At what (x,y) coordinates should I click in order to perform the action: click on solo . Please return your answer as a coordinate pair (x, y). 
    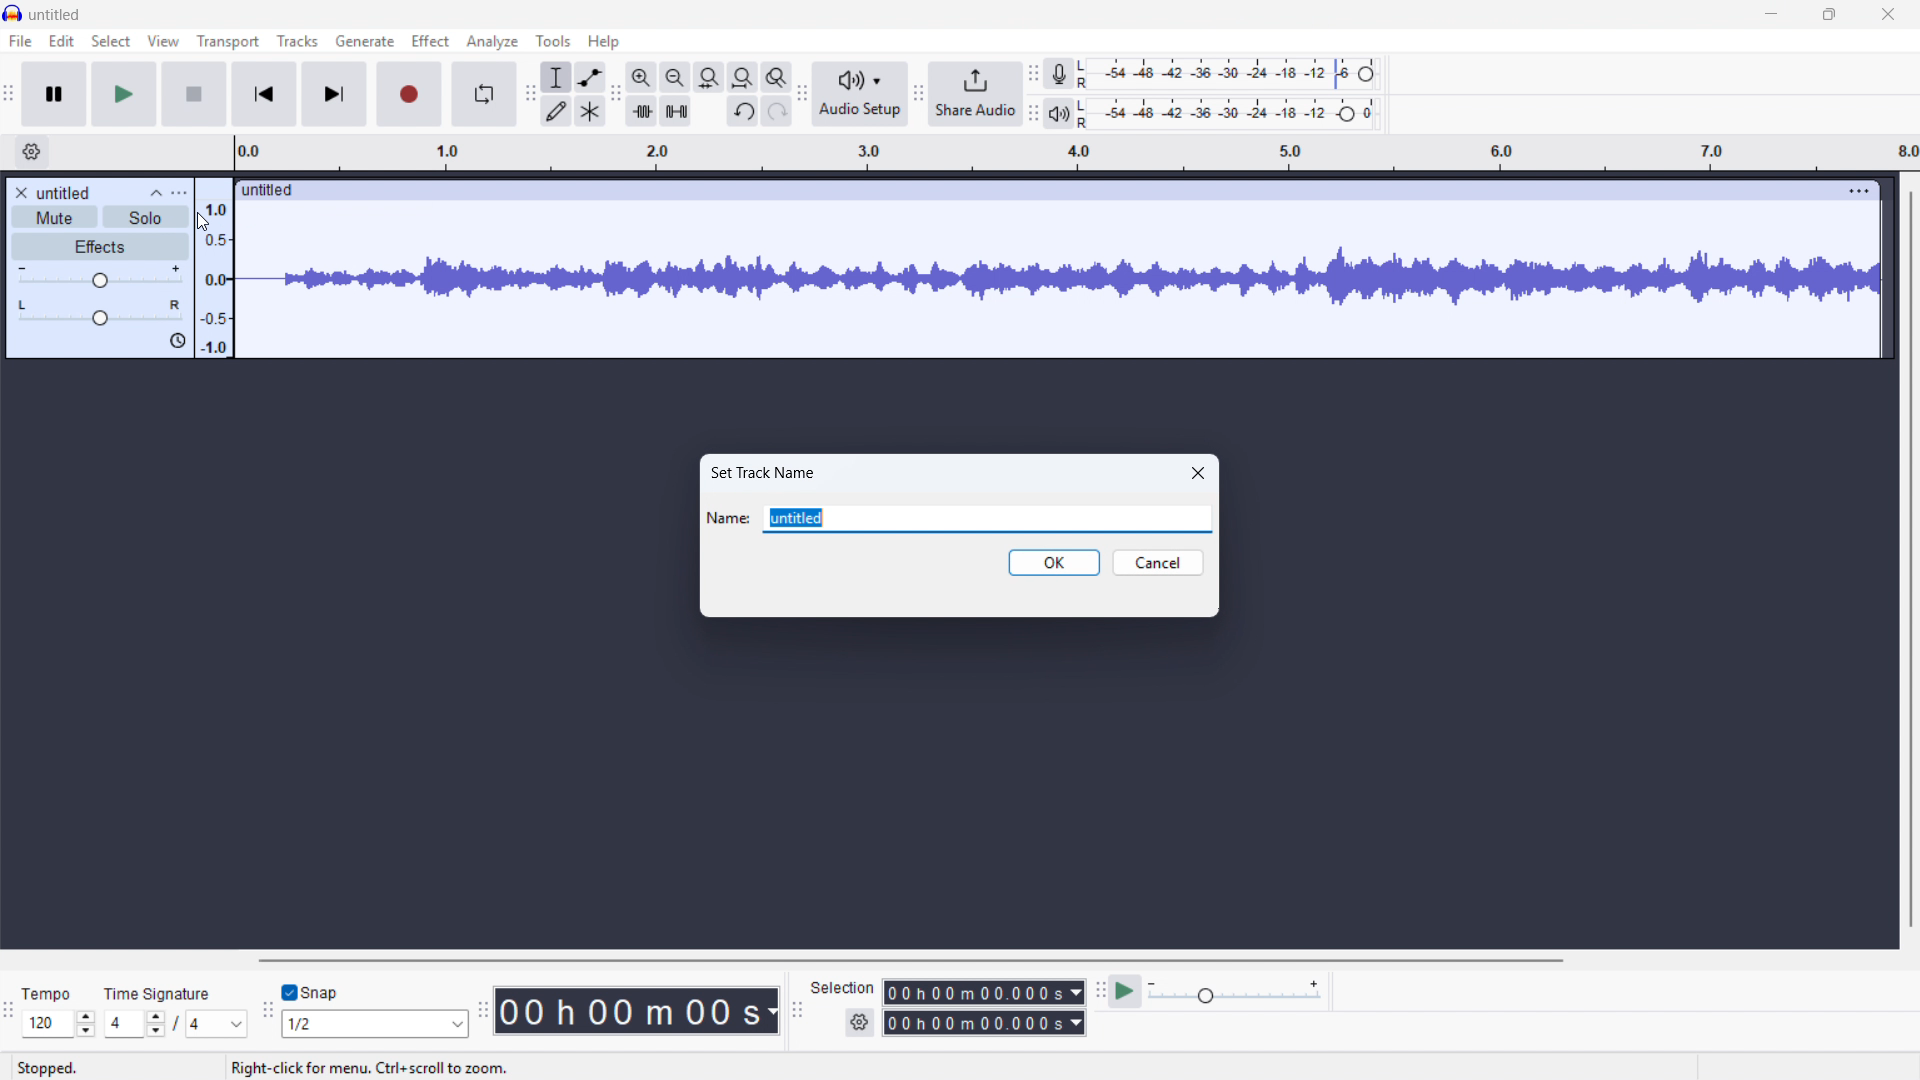
    Looking at the image, I should click on (146, 217).